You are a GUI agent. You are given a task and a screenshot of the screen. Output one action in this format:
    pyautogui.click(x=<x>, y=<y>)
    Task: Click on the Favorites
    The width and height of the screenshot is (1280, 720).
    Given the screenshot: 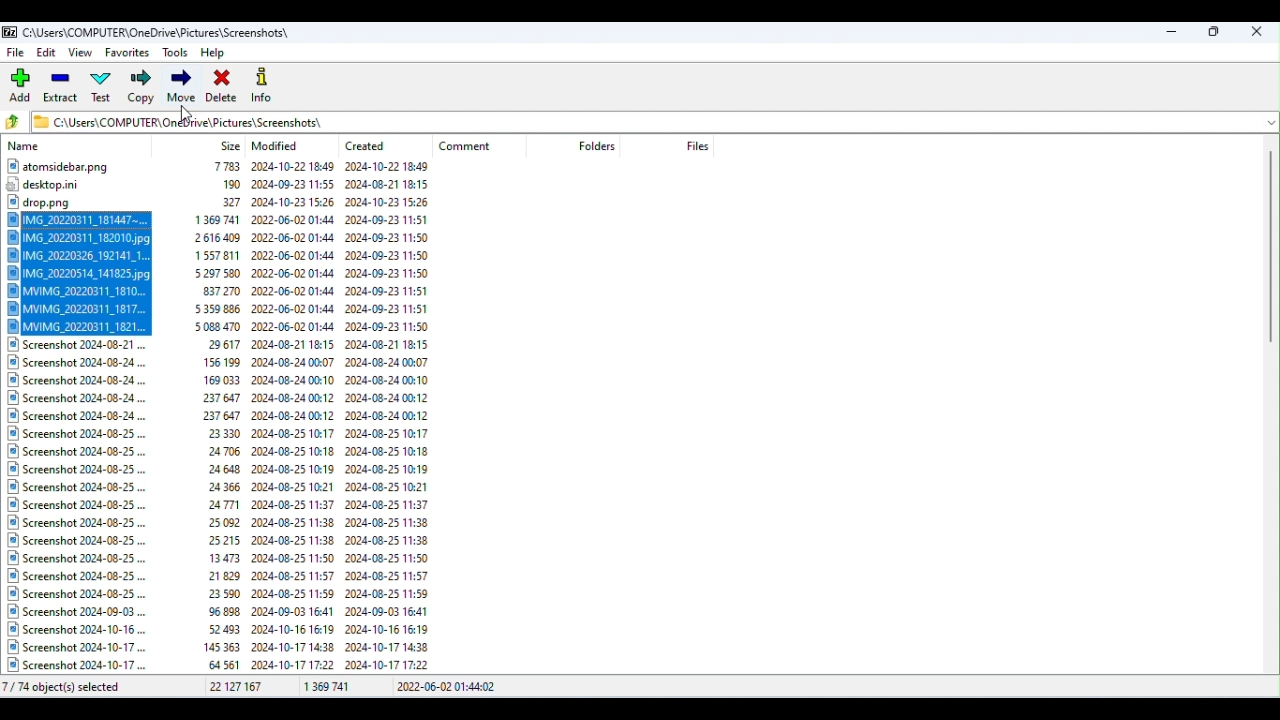 What is the action you would take?
    pyautogui.click(x=126, y=55)
    